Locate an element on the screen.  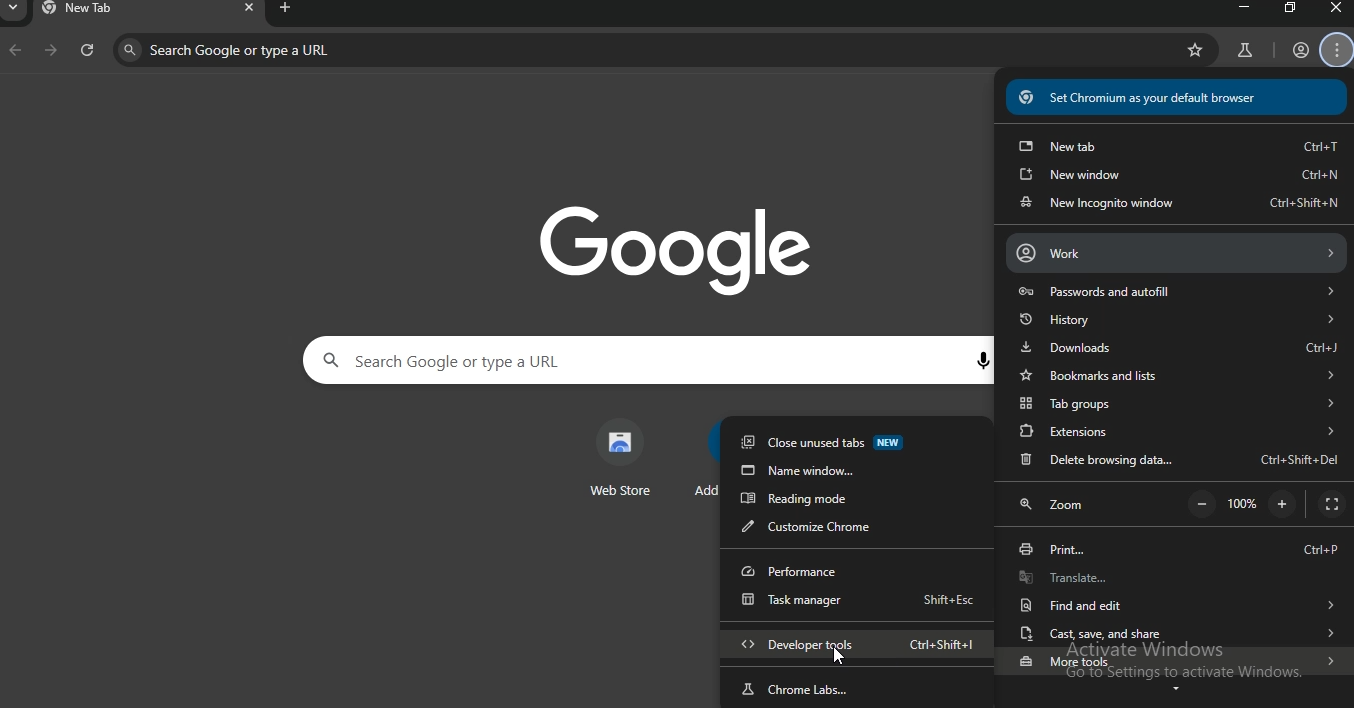
web store is located at coordinates (622, 460).